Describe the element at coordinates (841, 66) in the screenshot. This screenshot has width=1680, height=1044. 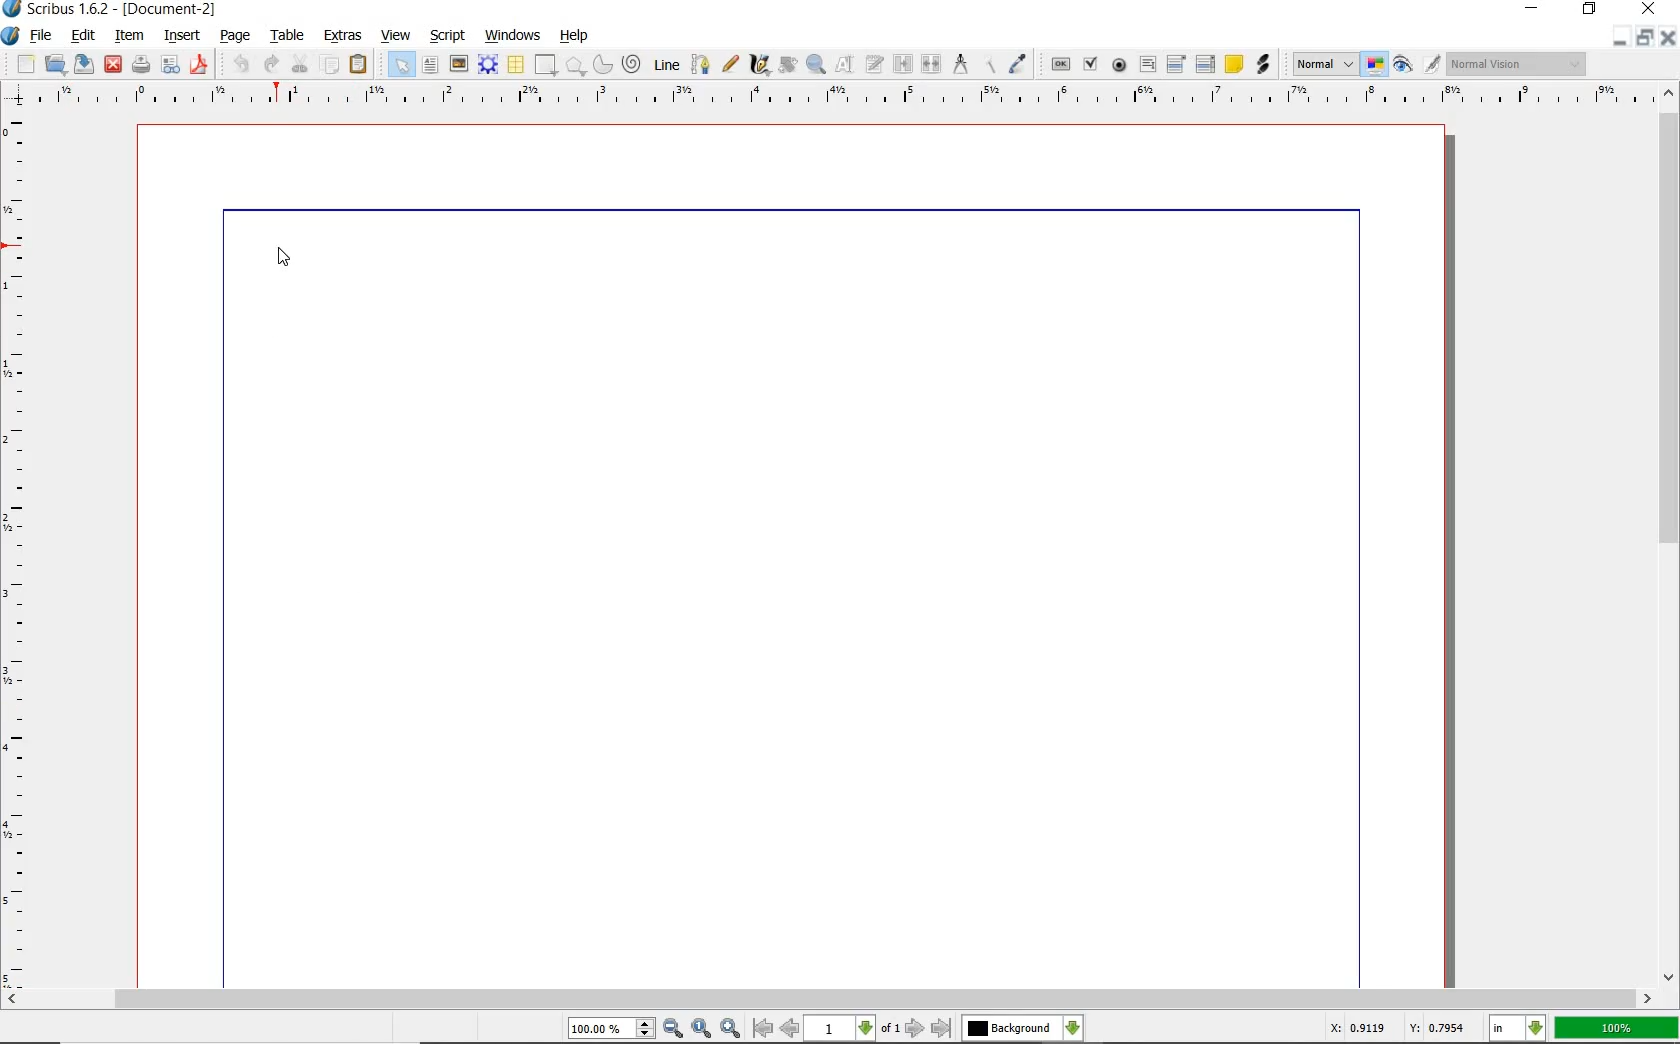
I see `edit contents of frame` at that location.